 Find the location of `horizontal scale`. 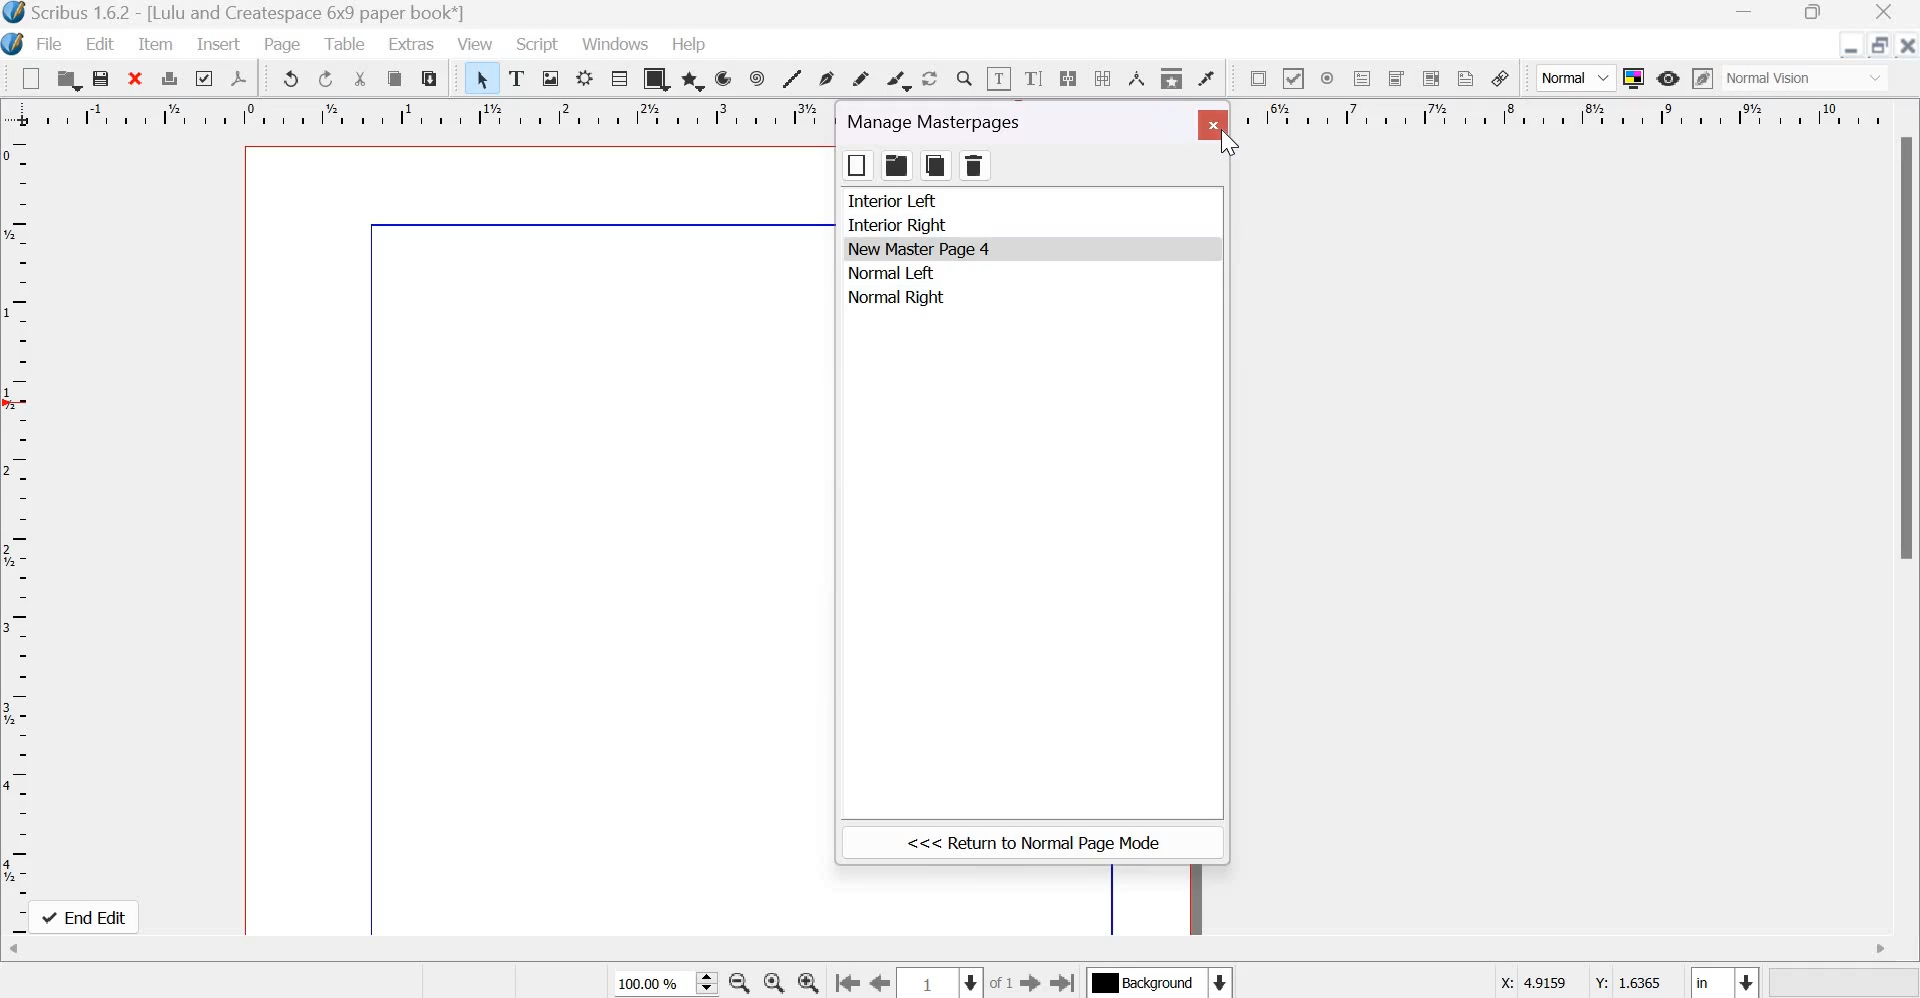

horizontal scale is located at coordinates (440, 116).